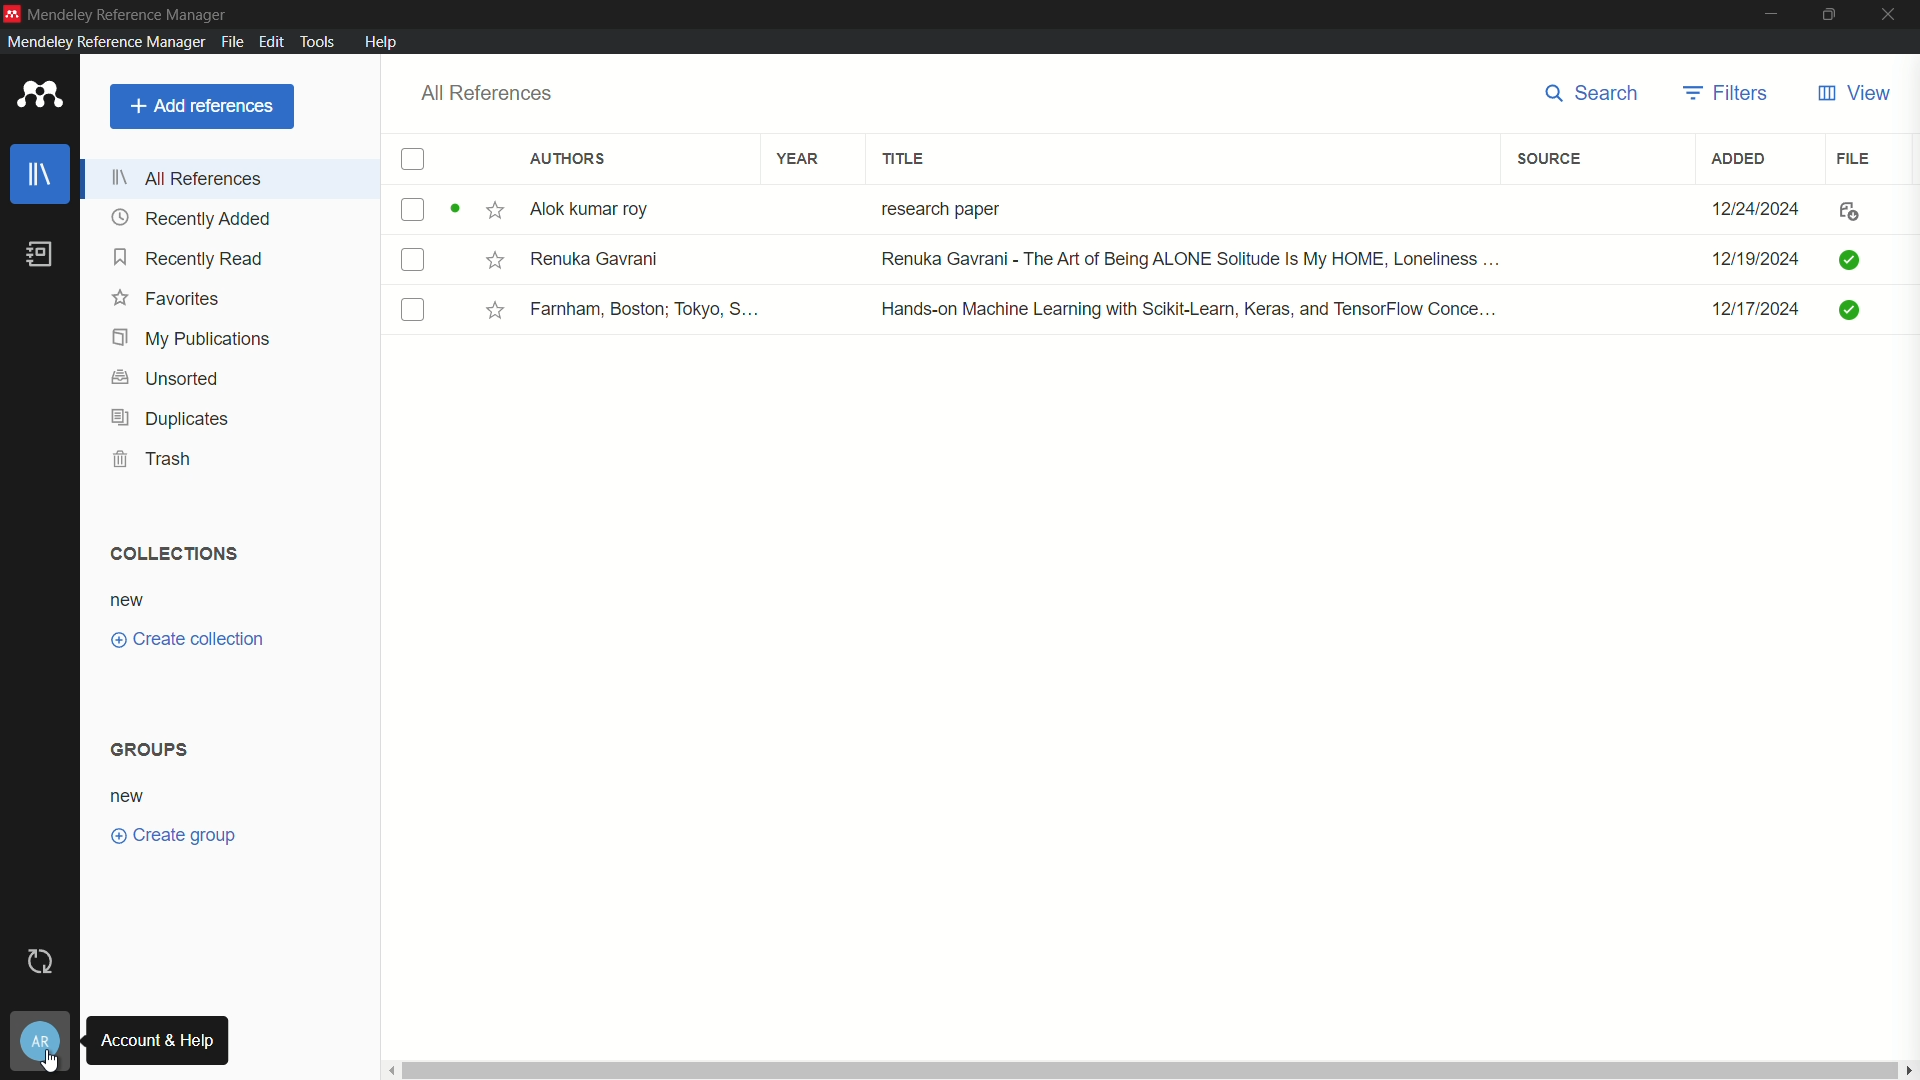 Image resolution: width=1920 pixels, height=1080 pixels. What do you see at coordinates (41, 174) in the screenshot?
I see `library` at bounding box center [41, 174].